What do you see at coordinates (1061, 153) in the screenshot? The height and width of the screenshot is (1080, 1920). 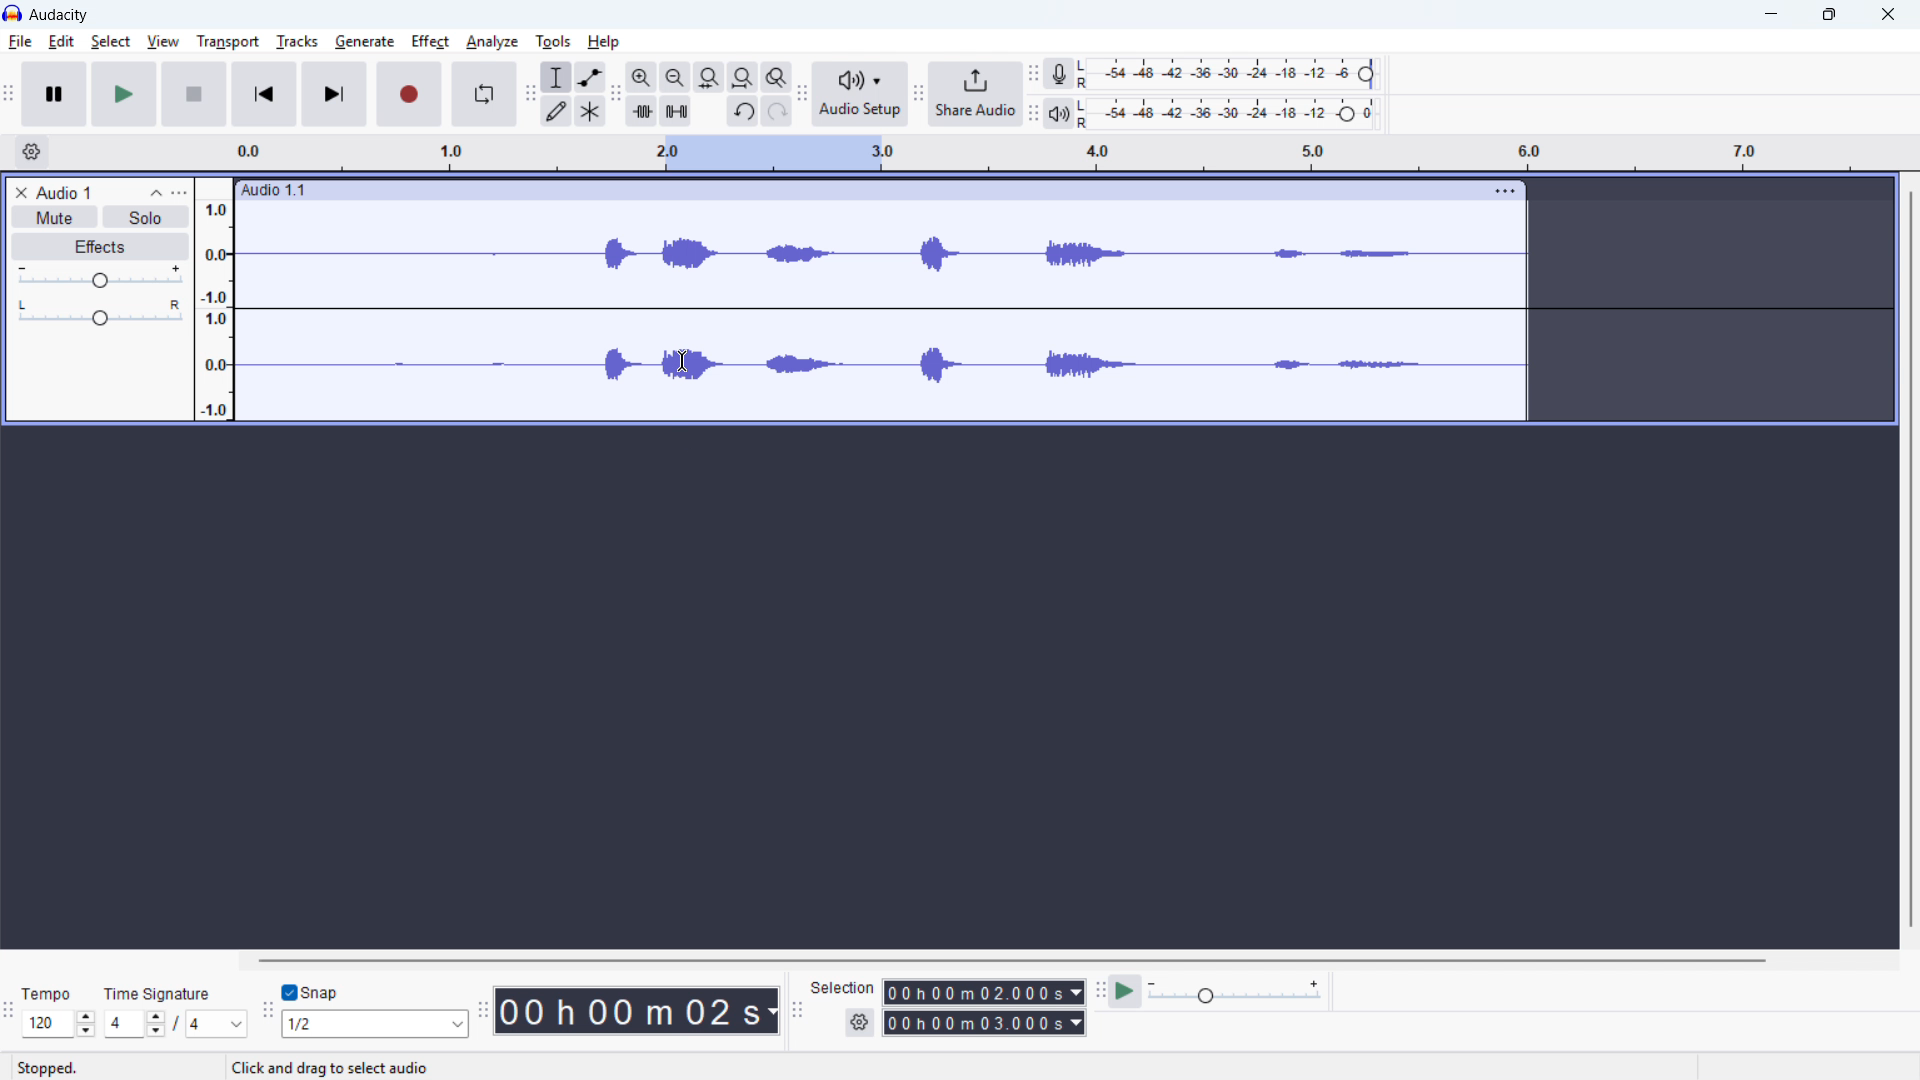 I see `Timeline` at bounding box center [1061, 153].